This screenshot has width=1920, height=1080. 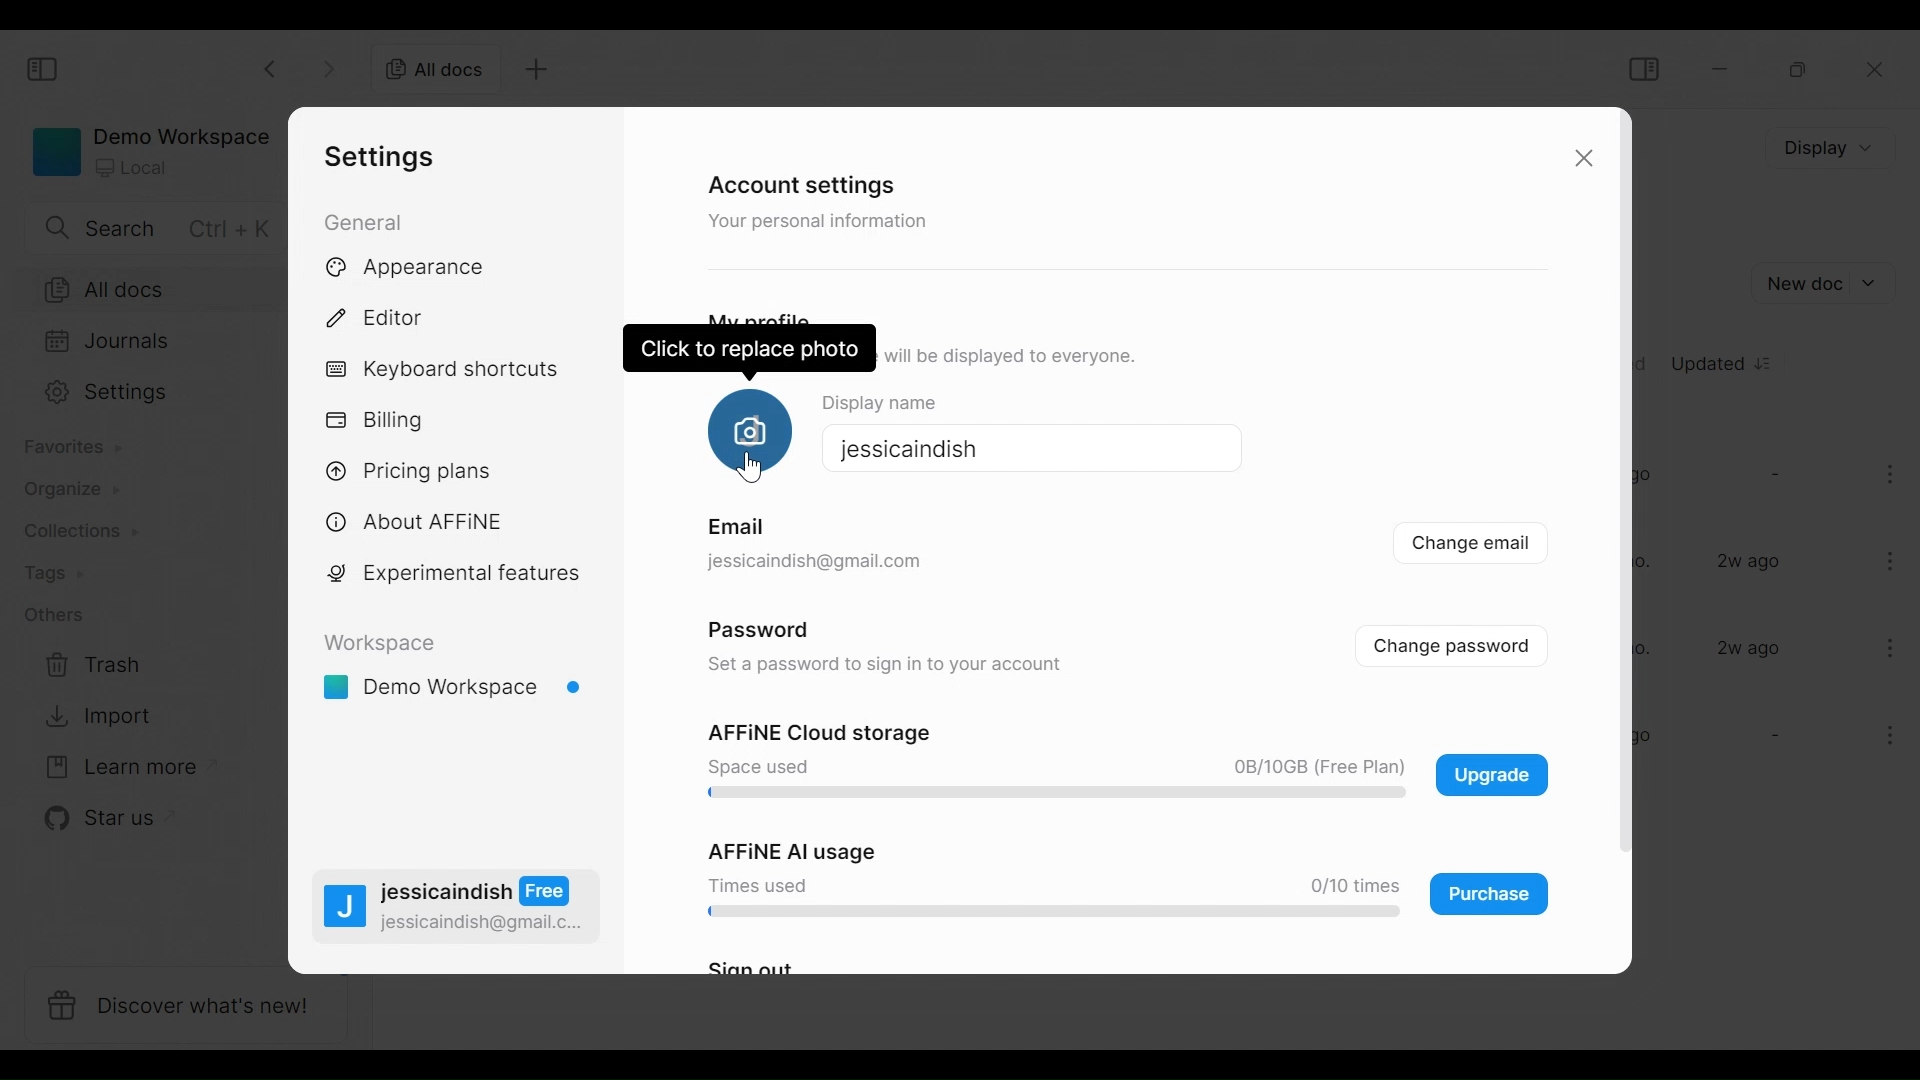 I want to click on Workspace, so click(x=381, y=643).